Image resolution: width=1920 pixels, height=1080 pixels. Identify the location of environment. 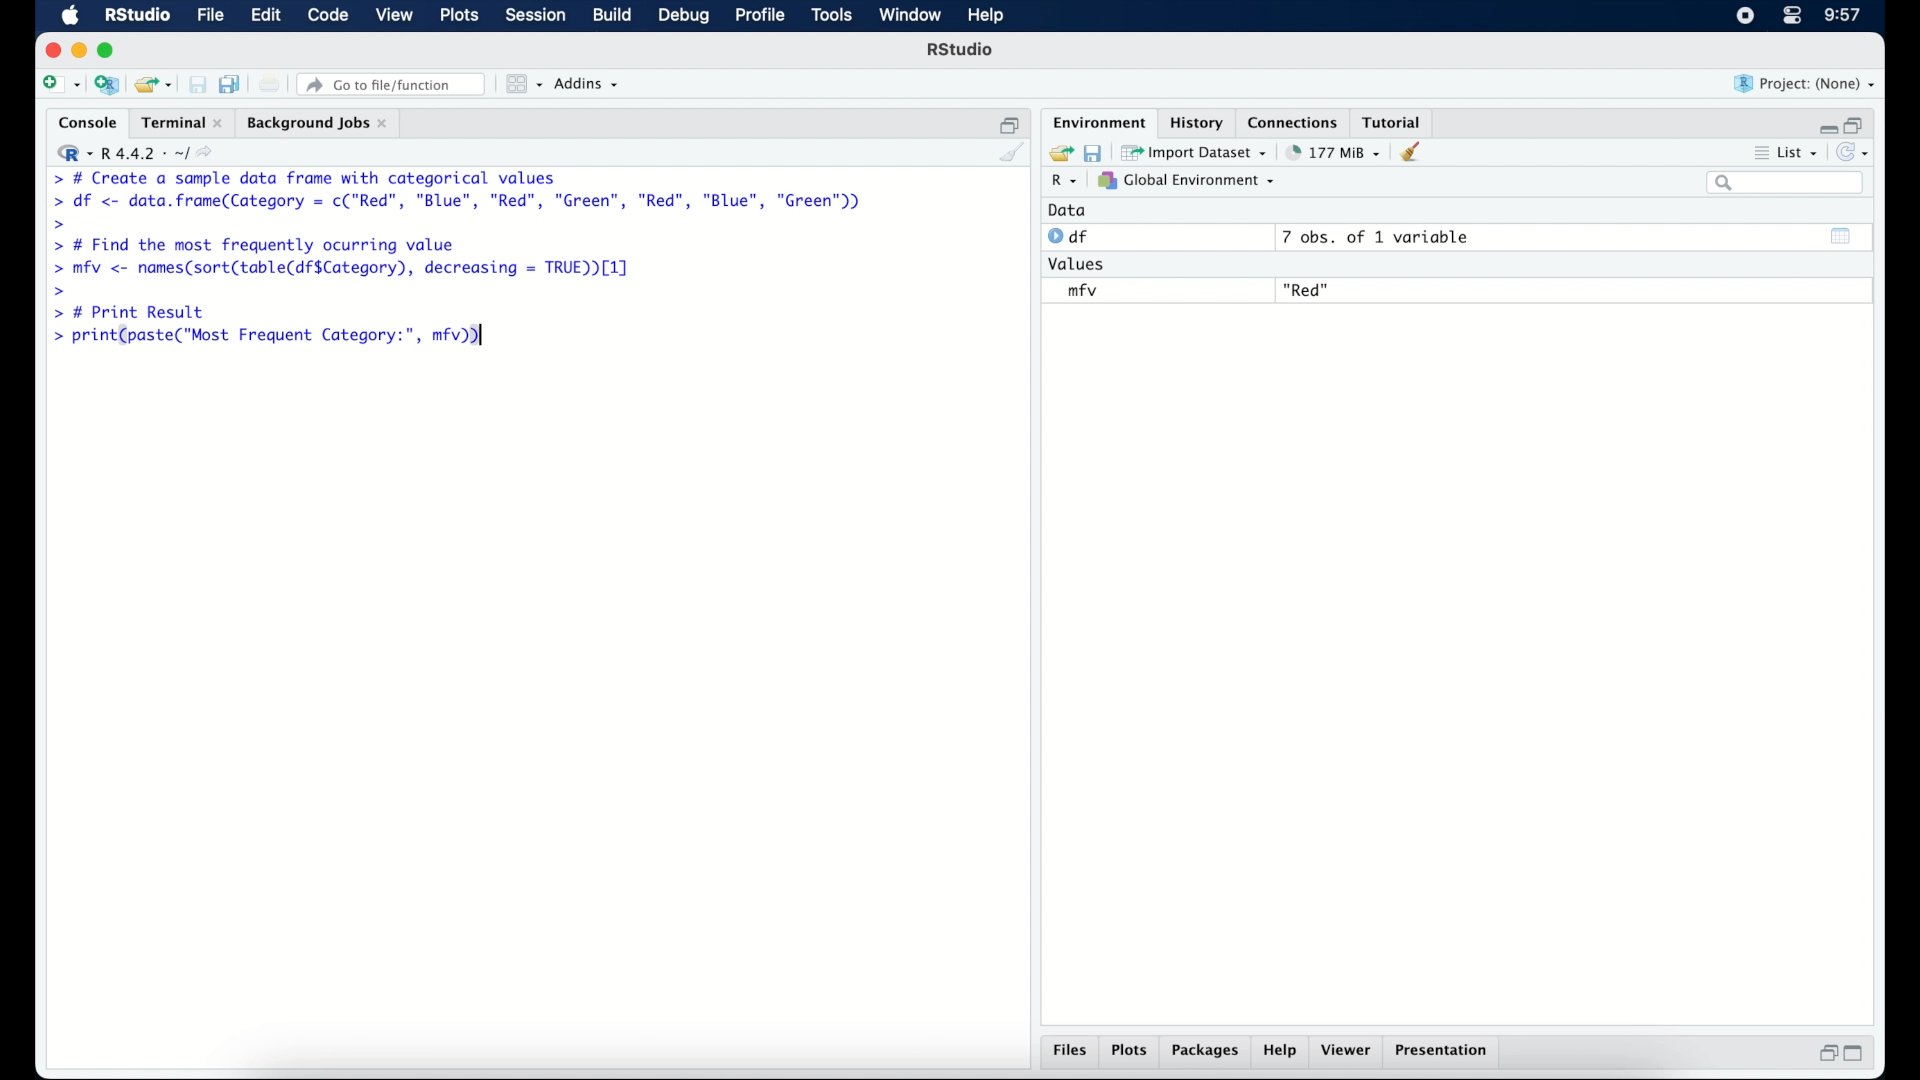
(1098, 121).